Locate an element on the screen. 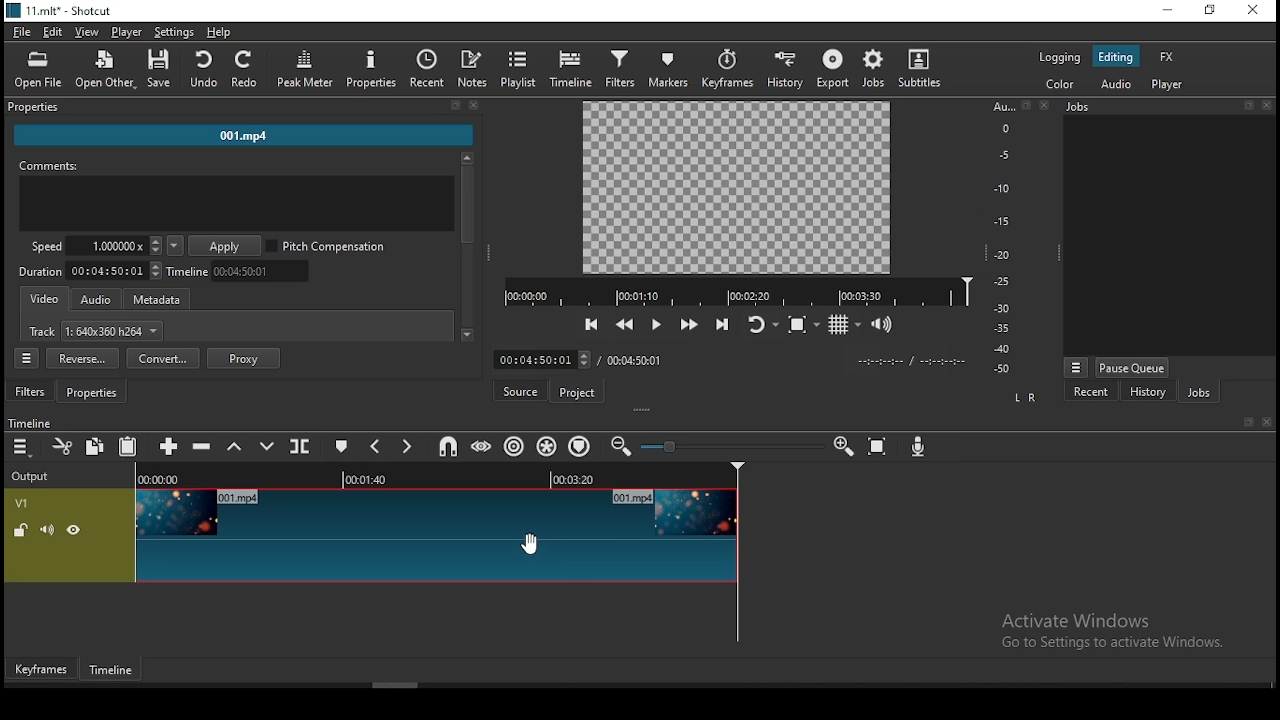 The height and width of the screenshot is (720, 1280). play/pause is located at coordinates (655, 322).